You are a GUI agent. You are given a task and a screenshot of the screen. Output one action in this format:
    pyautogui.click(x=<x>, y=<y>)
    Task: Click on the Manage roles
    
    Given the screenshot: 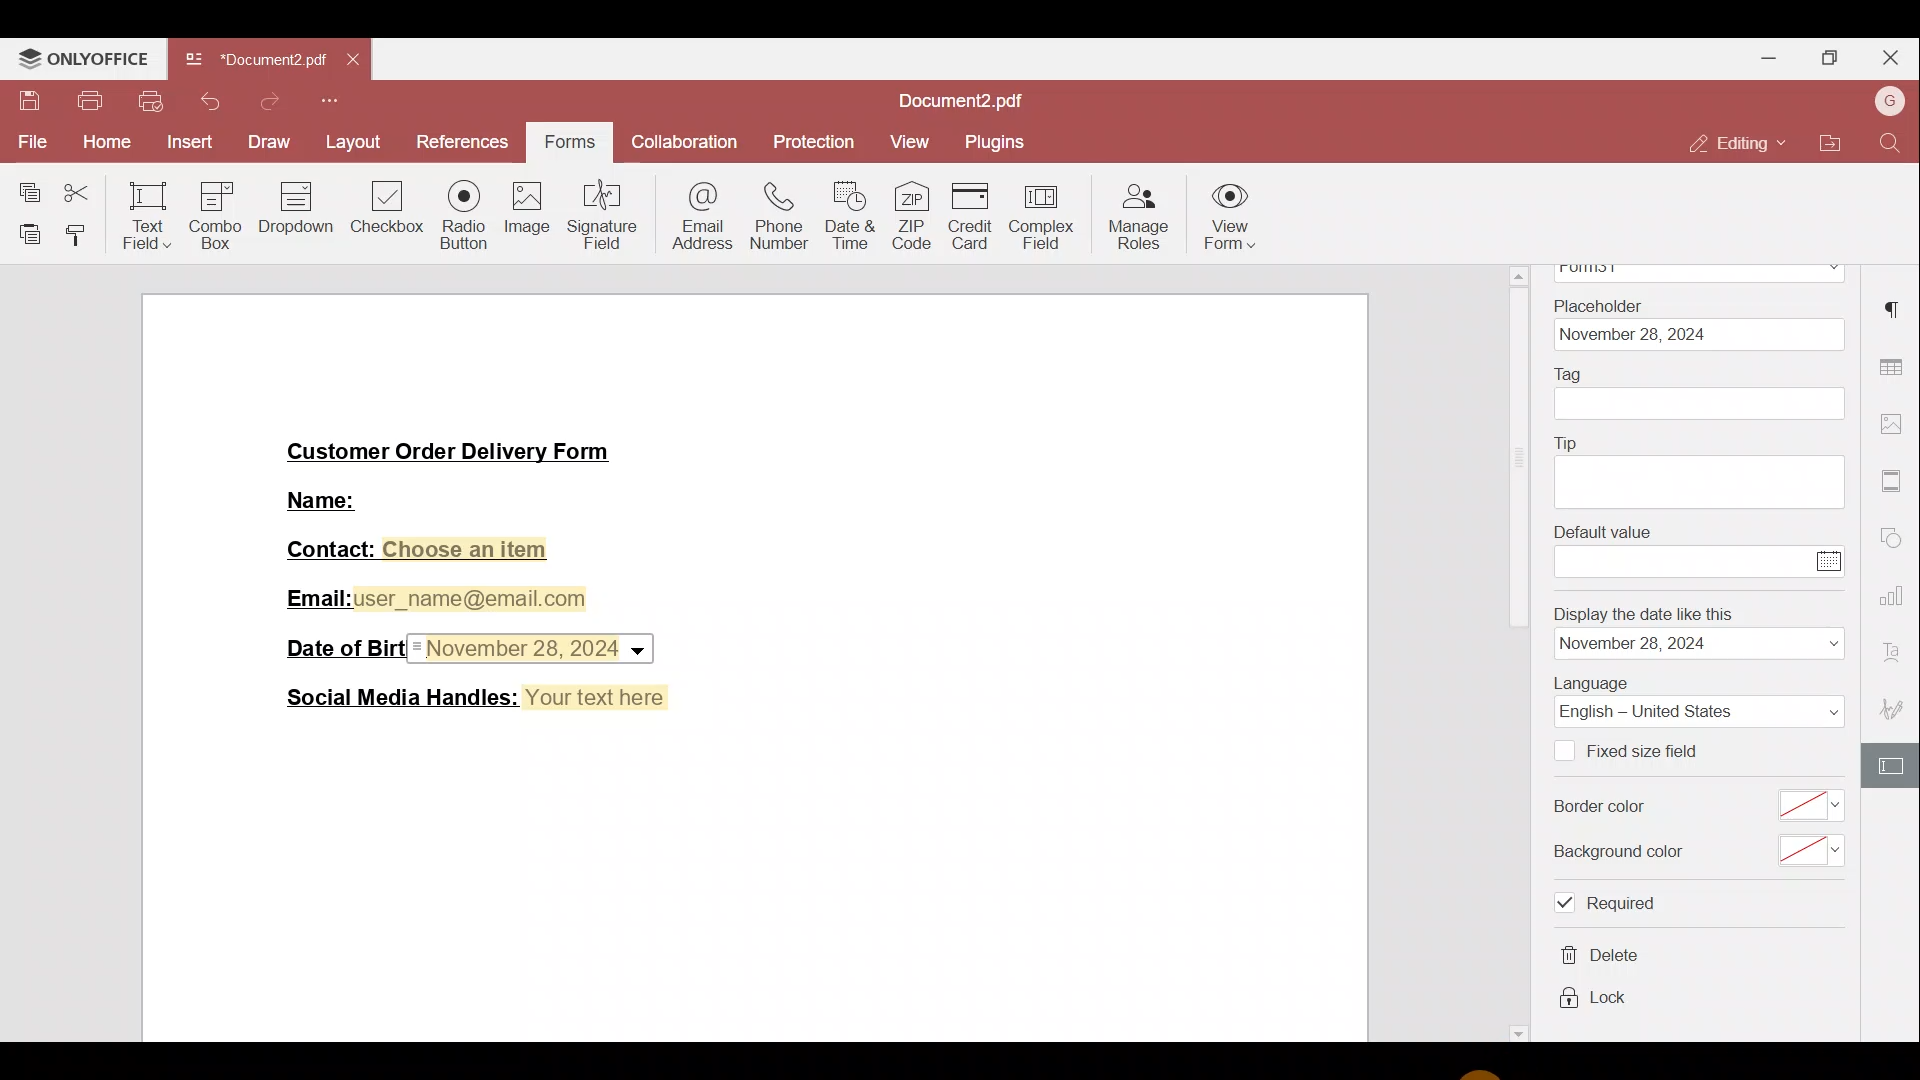 What is the action you would take?
    pyautogui.click(x=1139, y=220)
    